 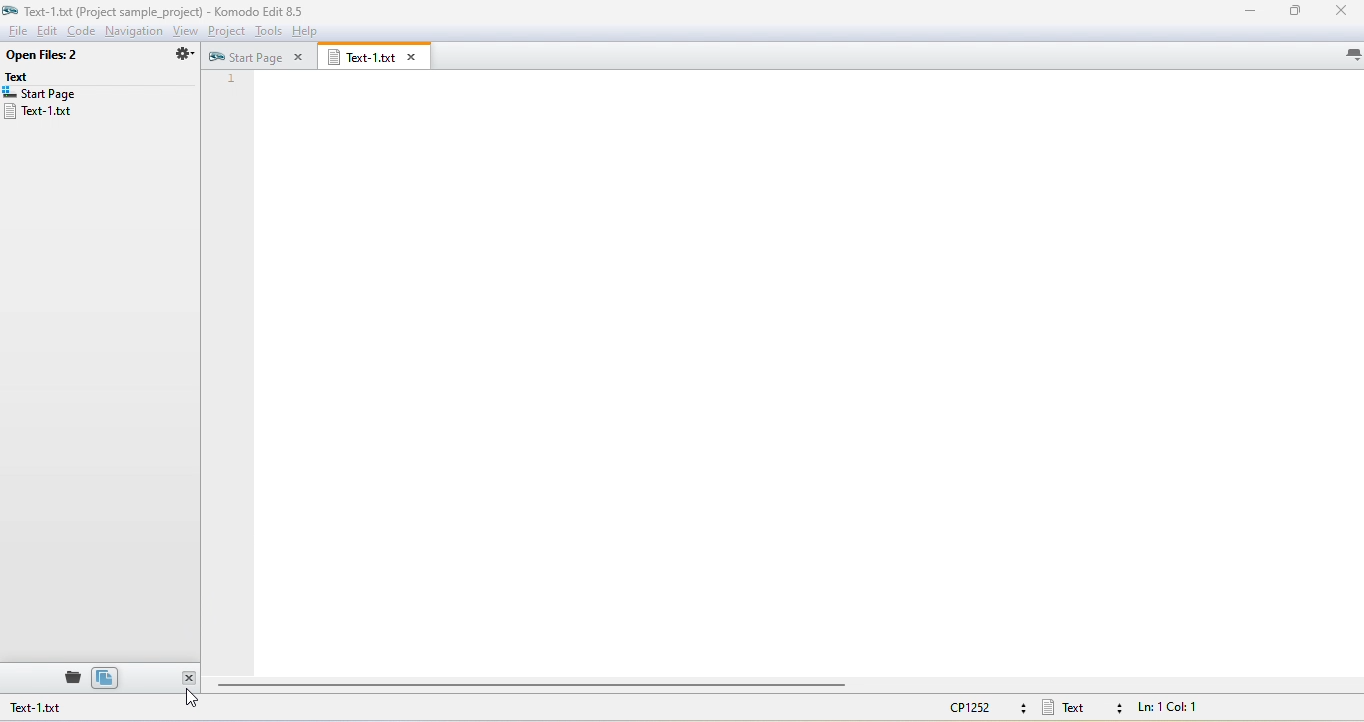 What do you see at coordinates (43, 93) in the screenshot?
I see `start page` at bounding box center [43, 93].